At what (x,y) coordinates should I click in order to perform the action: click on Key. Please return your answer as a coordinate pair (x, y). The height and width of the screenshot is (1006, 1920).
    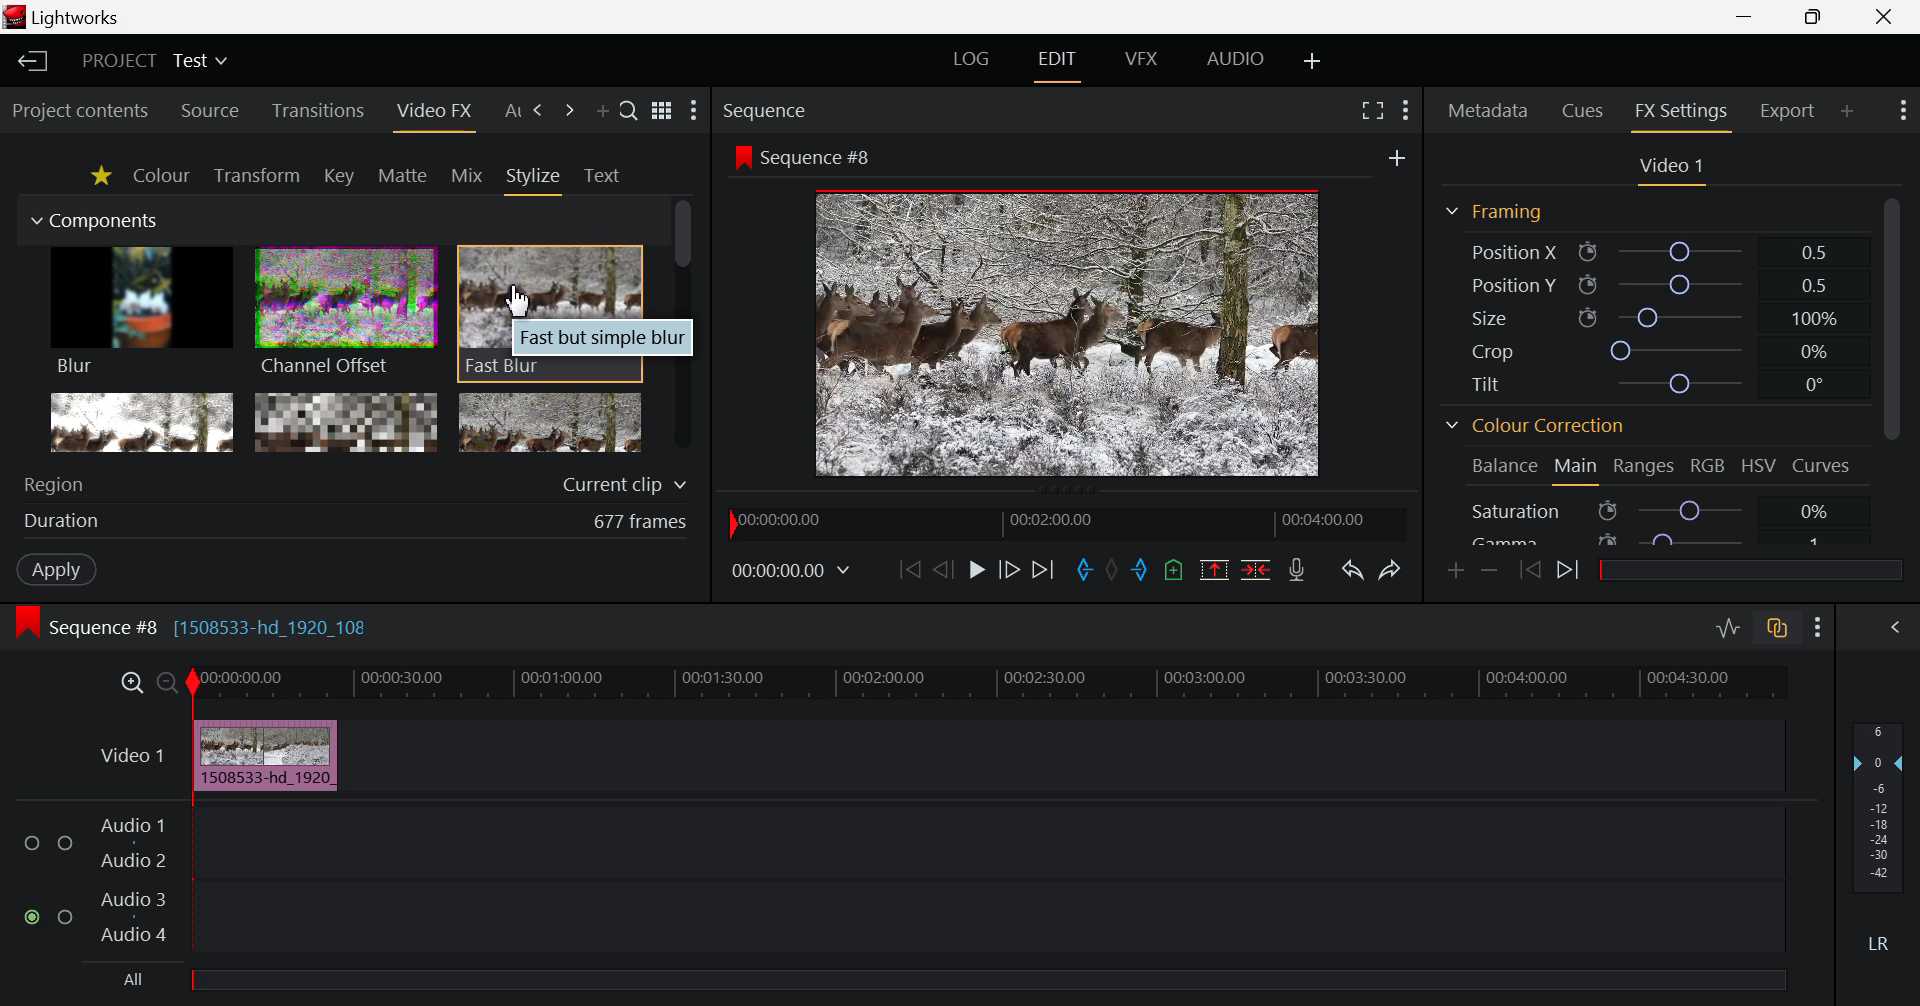
    Looking at the image, I should click on (338, 177).